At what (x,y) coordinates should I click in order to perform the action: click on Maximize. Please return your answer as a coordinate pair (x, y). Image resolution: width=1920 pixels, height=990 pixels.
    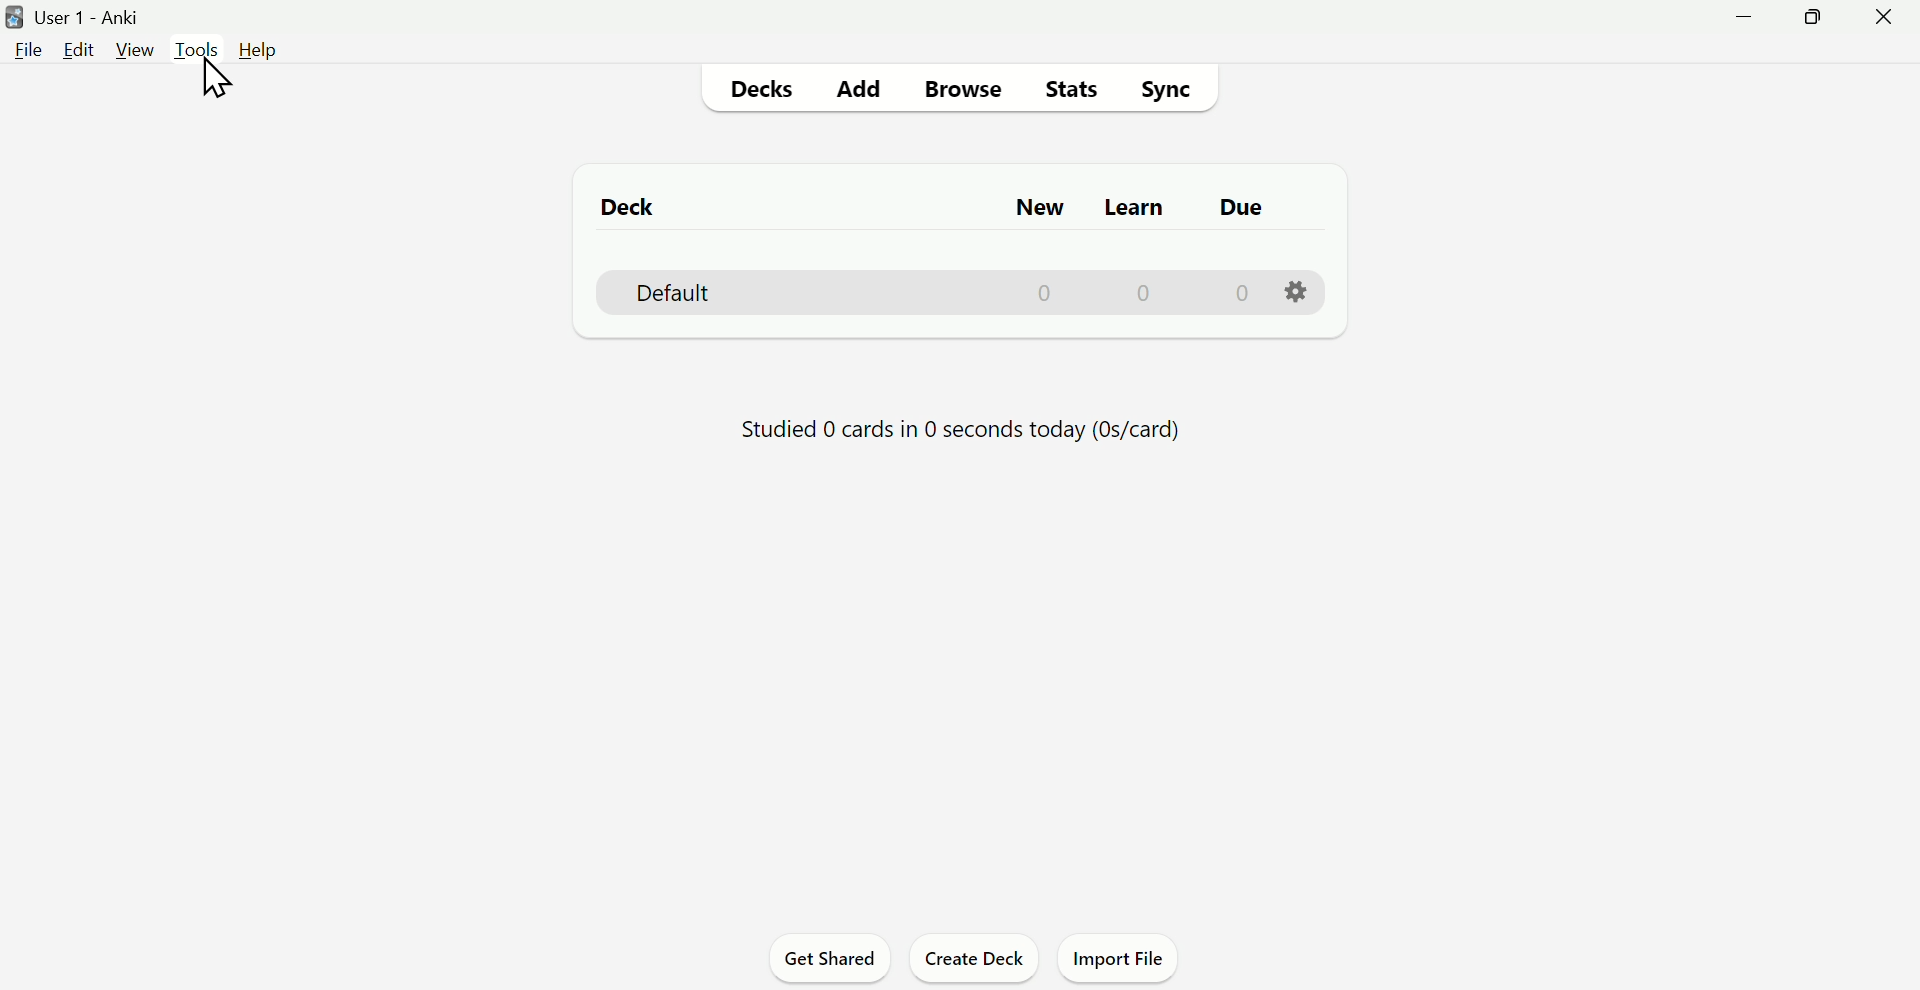
    Looking at the image, I should click on (1816, 21).